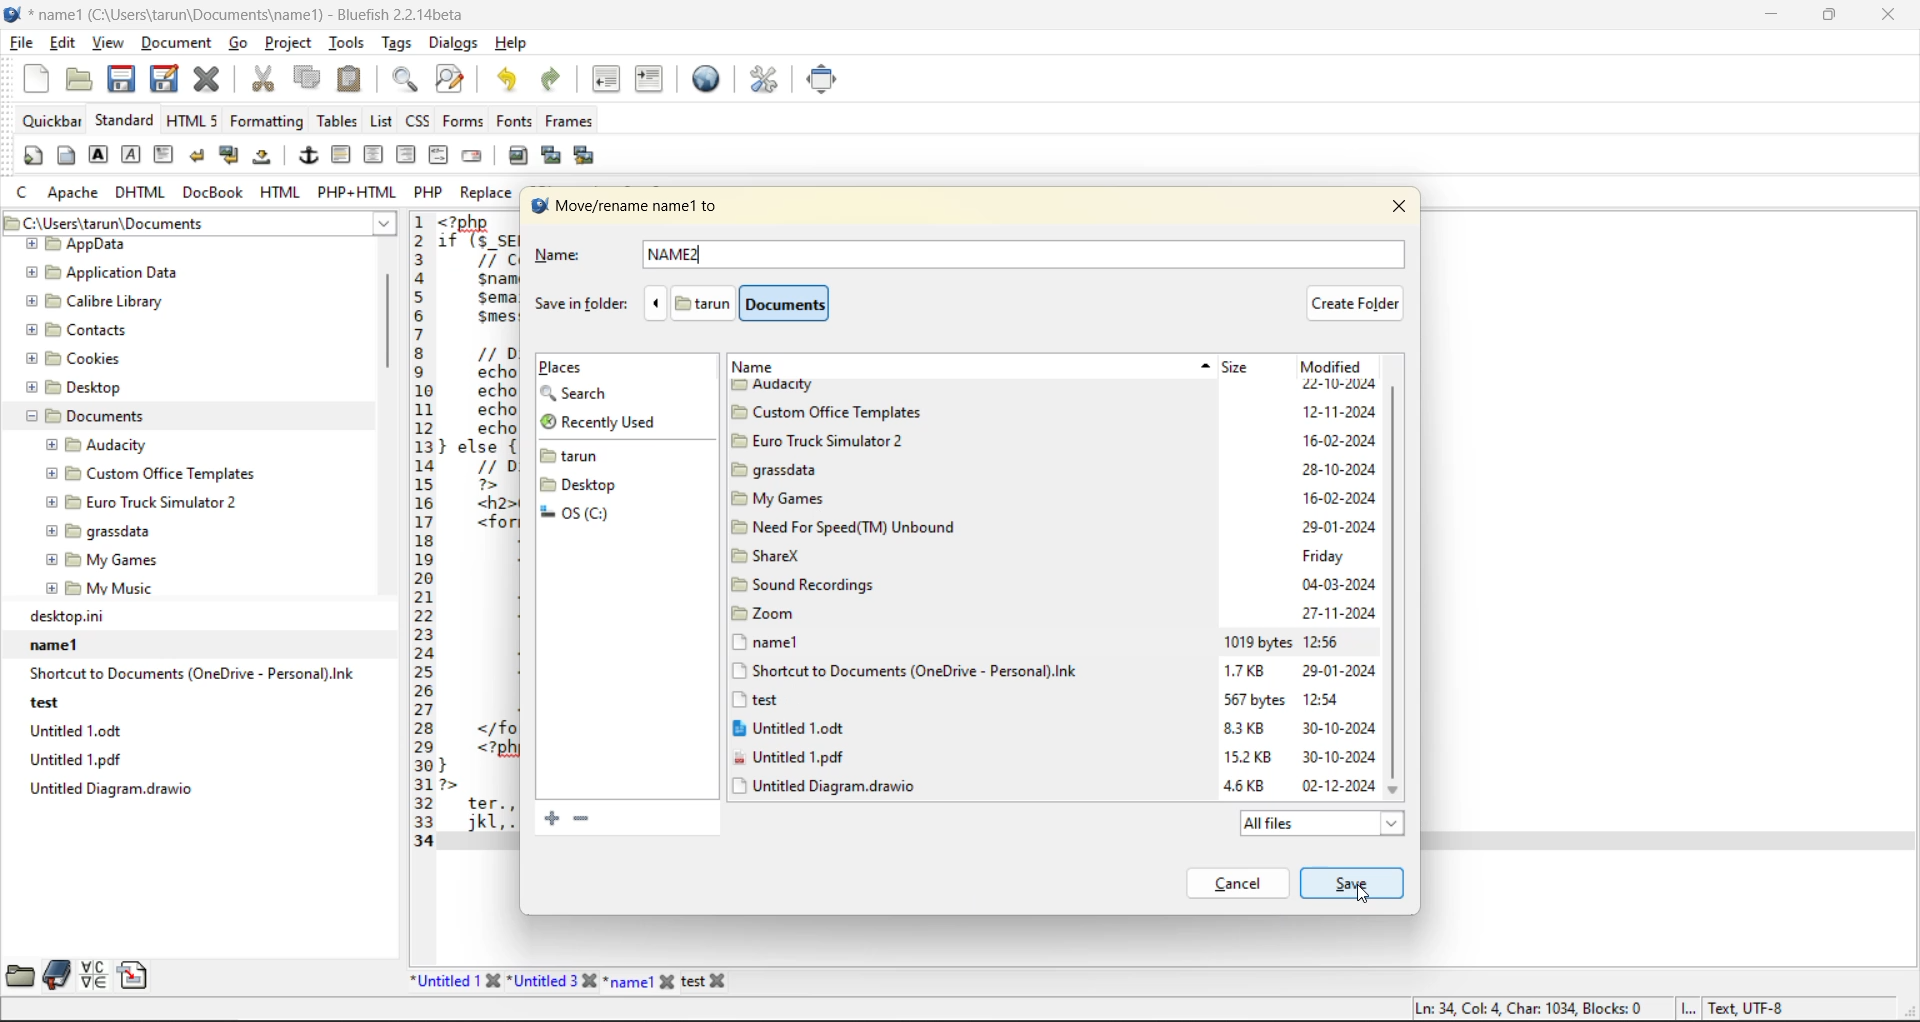 This screenshot has height=1022, width=1920. I want to click on save, so click(123, 80).